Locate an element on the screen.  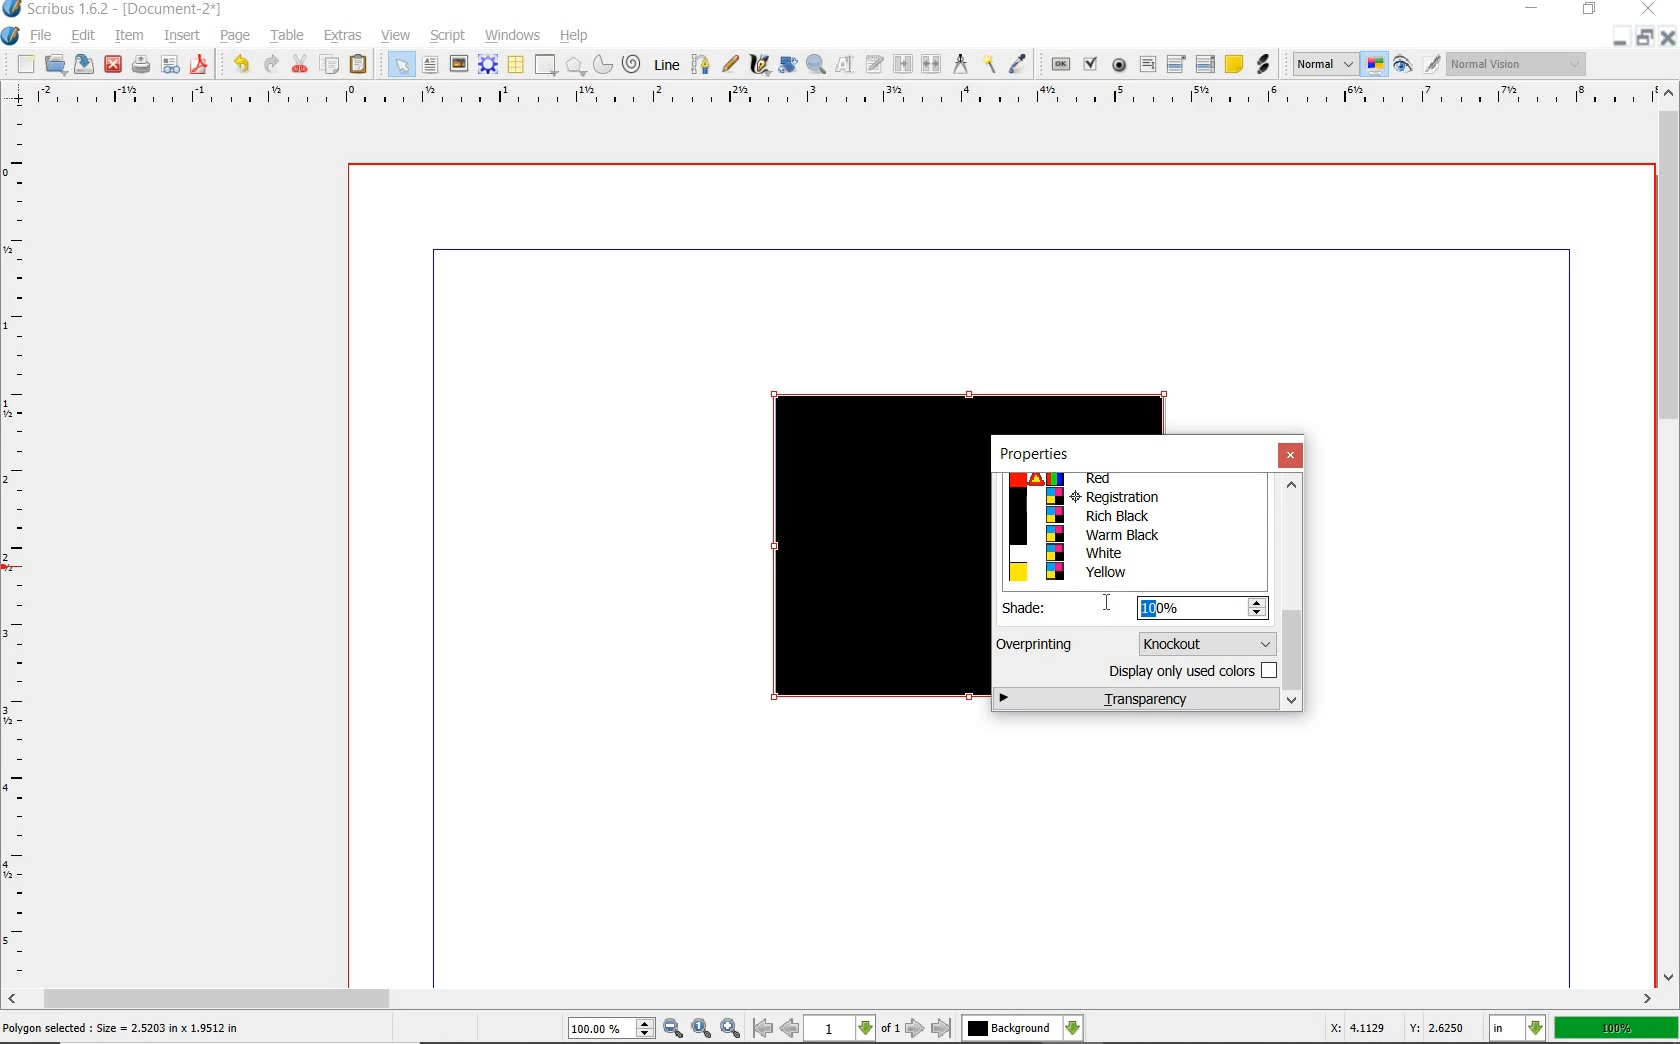
go to last page is located at coordinates (942, 1027).